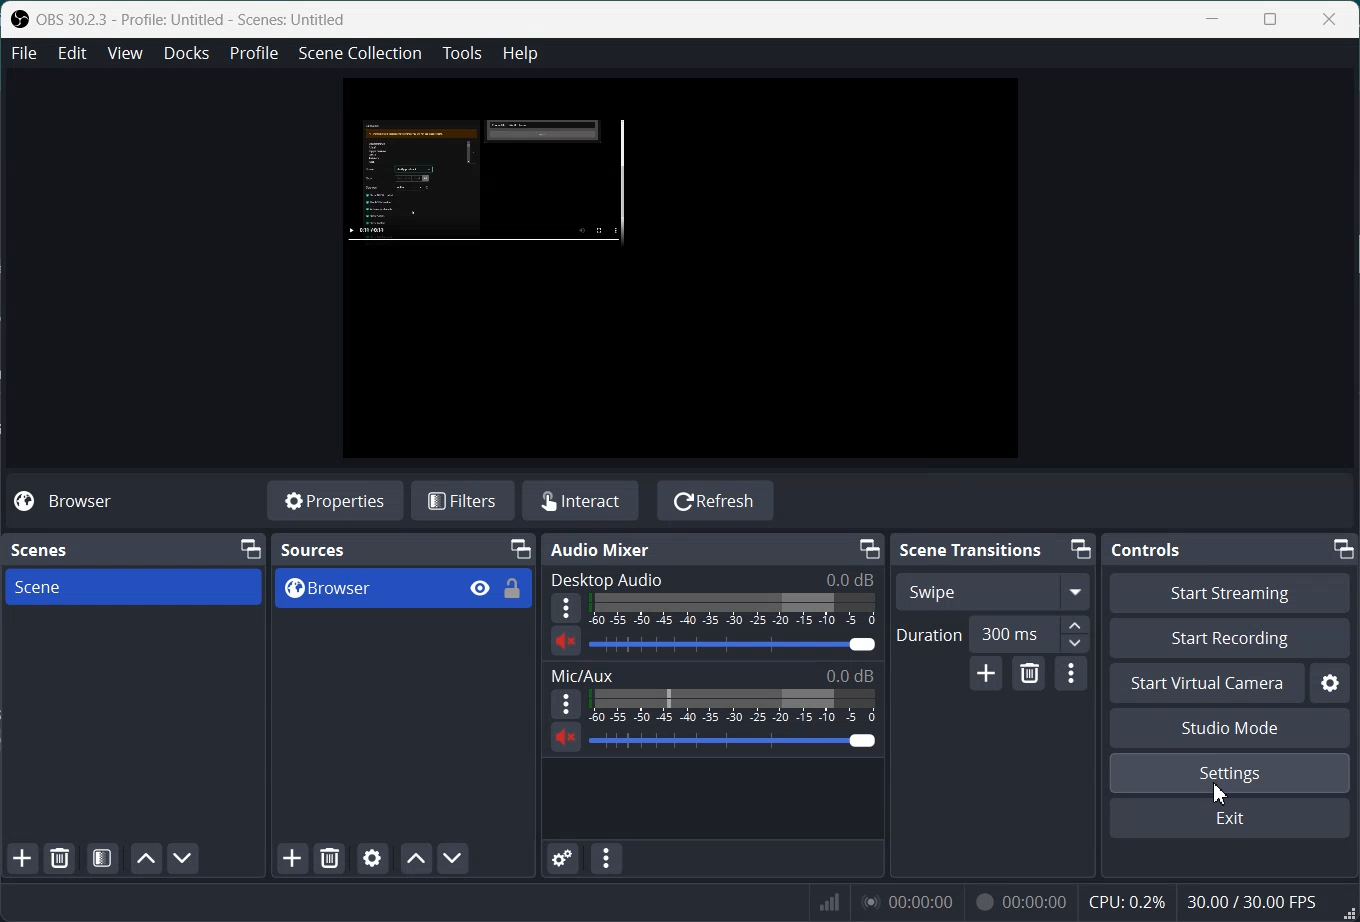 The width and height of the screenshot is (1360, 922). I want to click on Minimize, so click(1213, 18).